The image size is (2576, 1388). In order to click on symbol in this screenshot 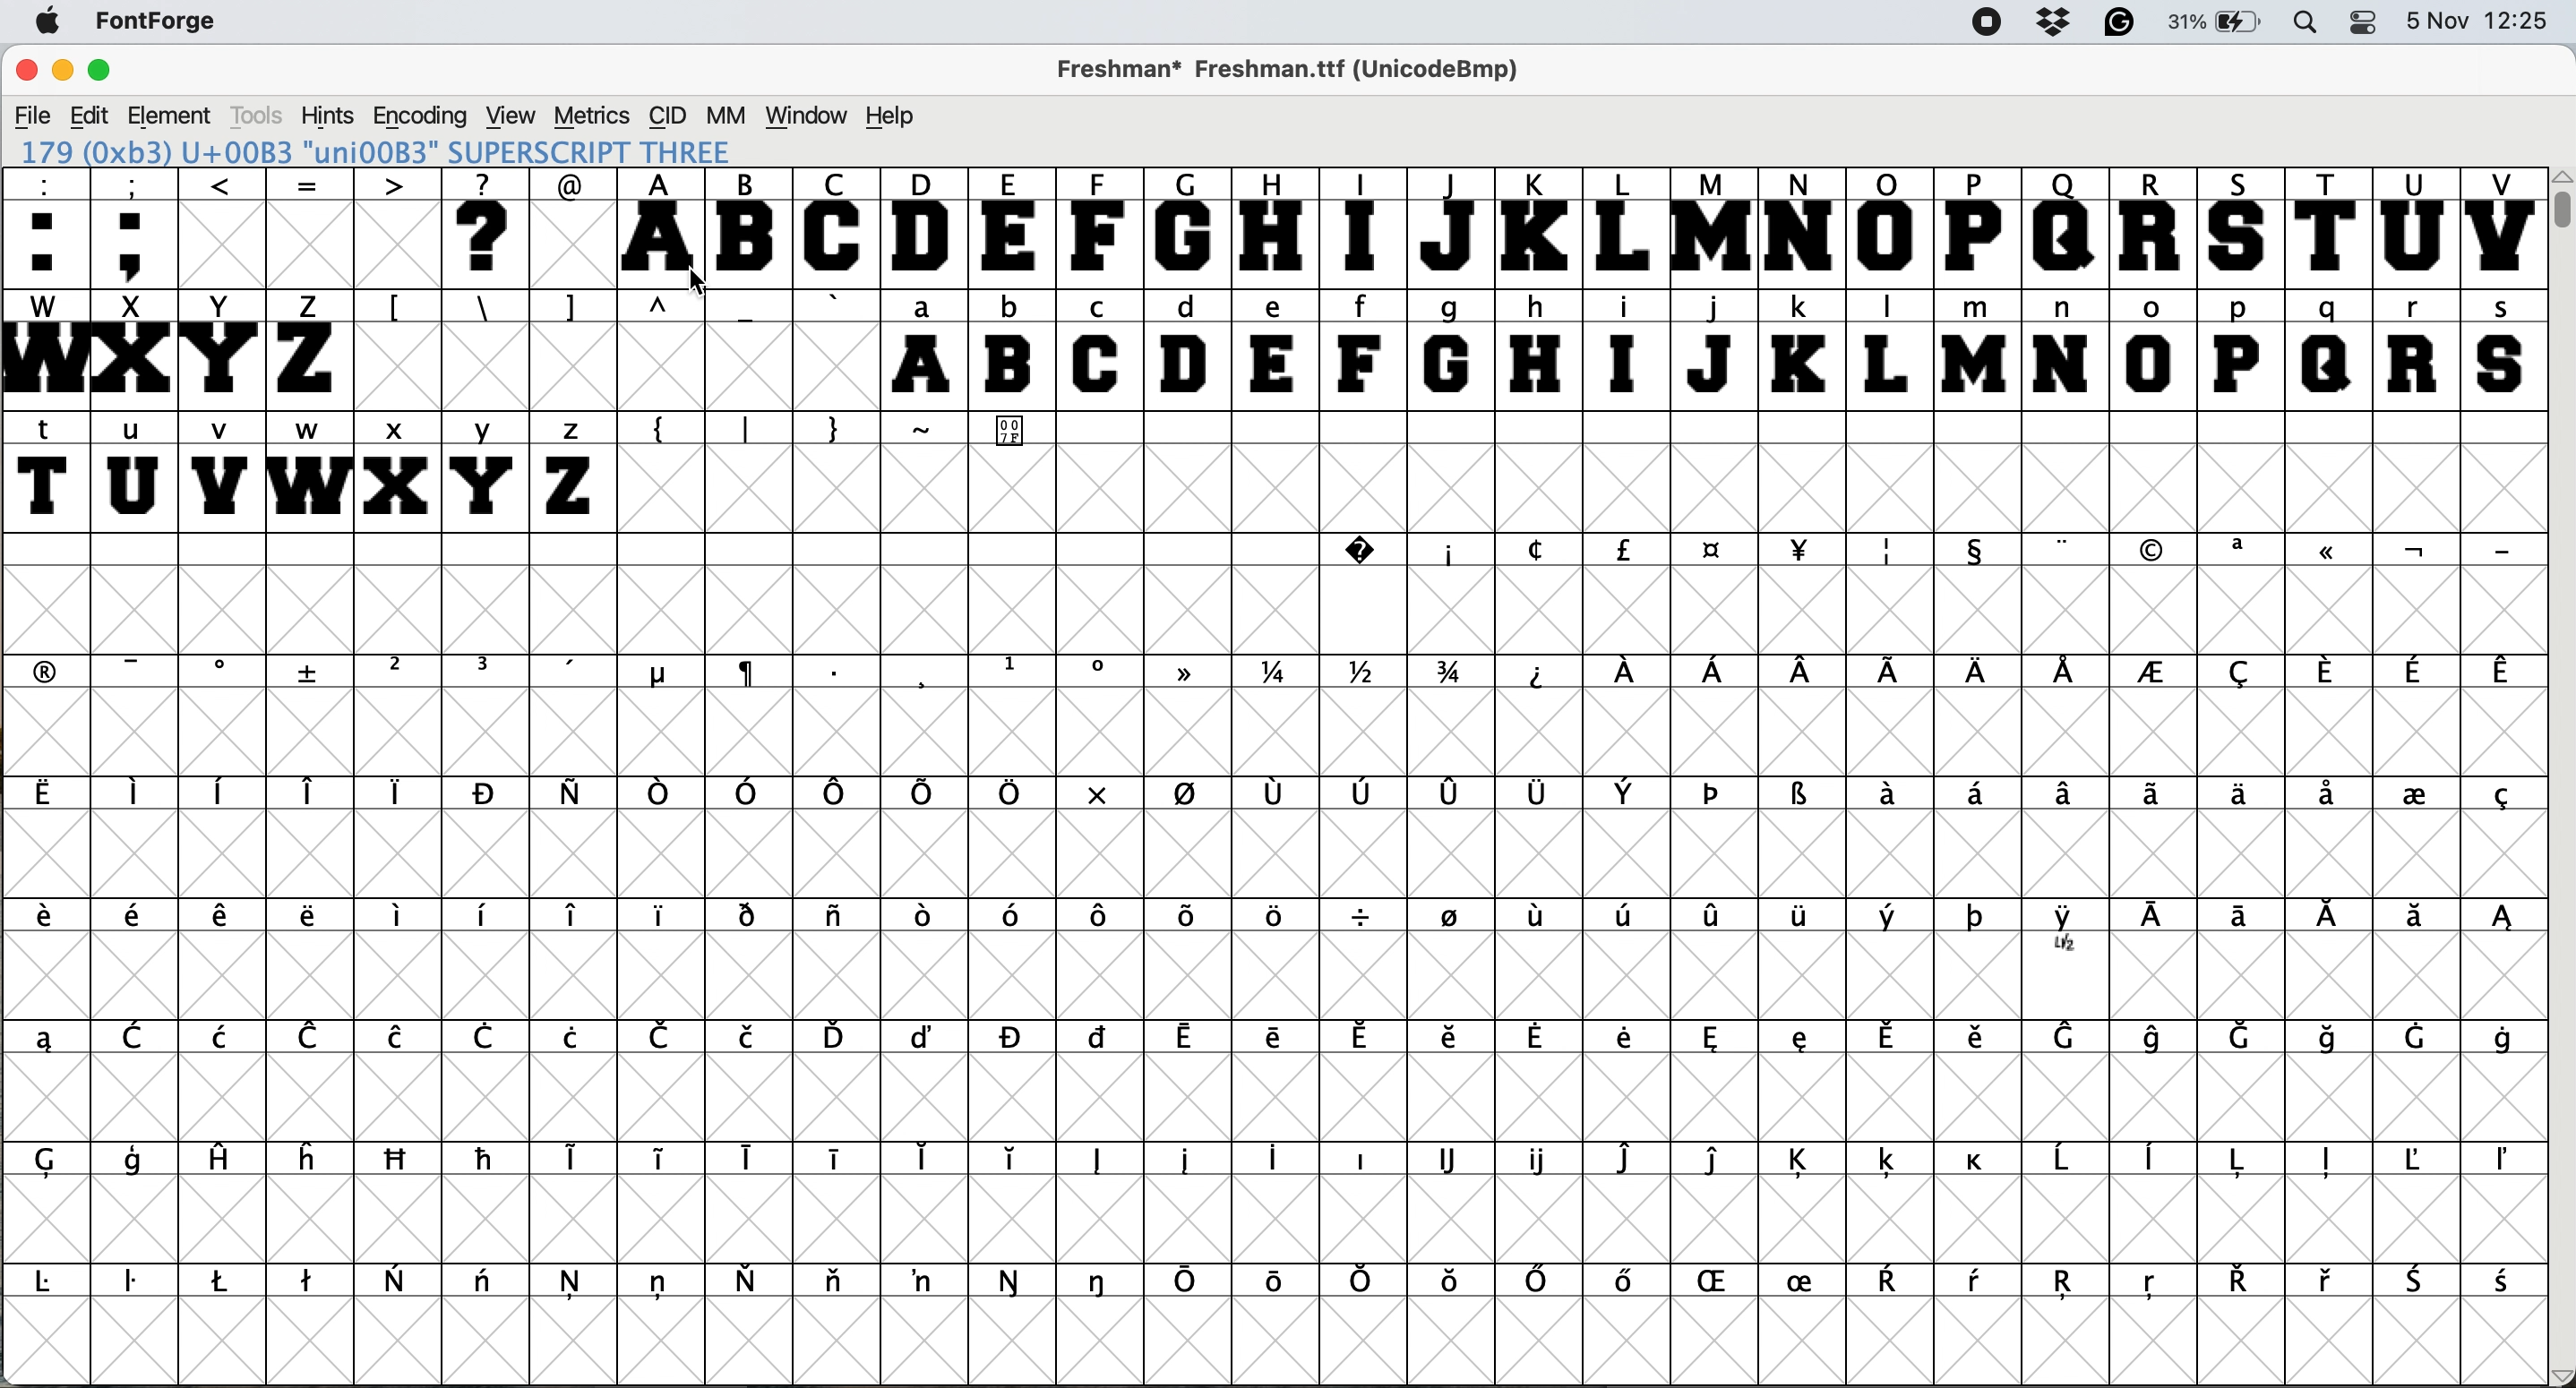, I will do `click(2506, 1162)`.